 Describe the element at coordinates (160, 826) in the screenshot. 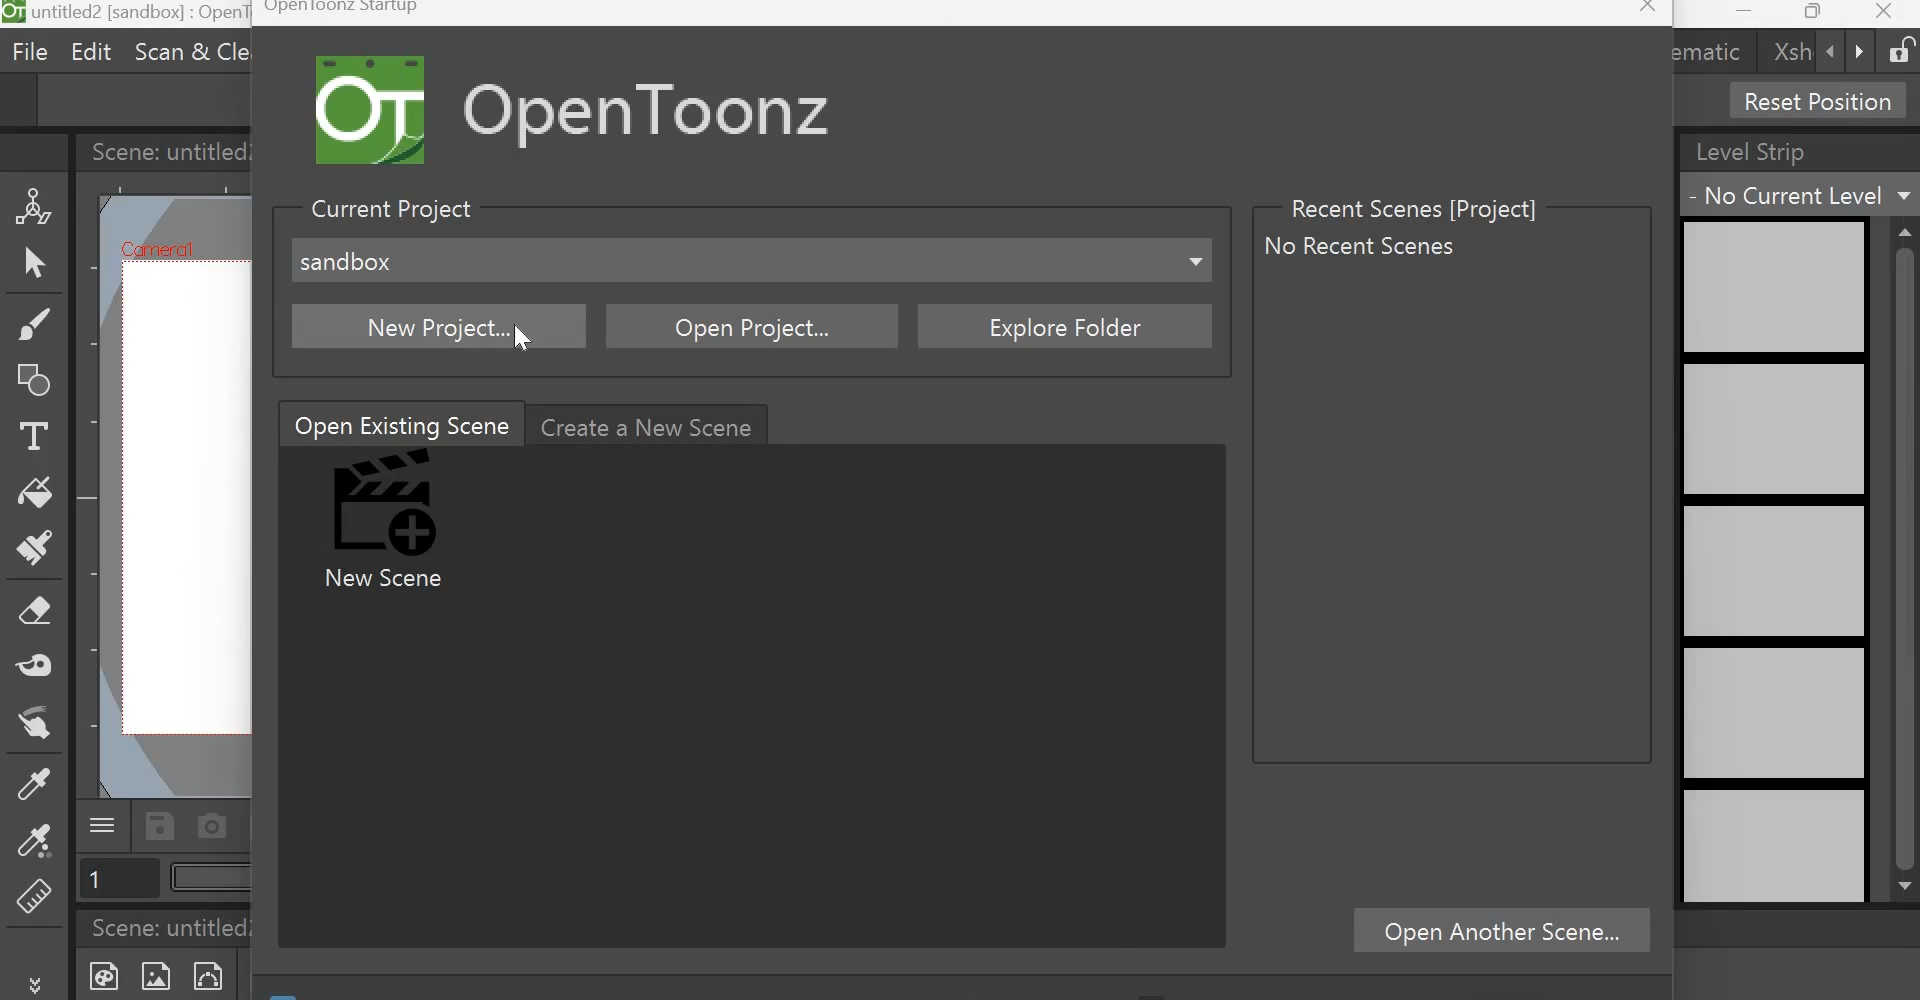

I see `Save scene` at that location.